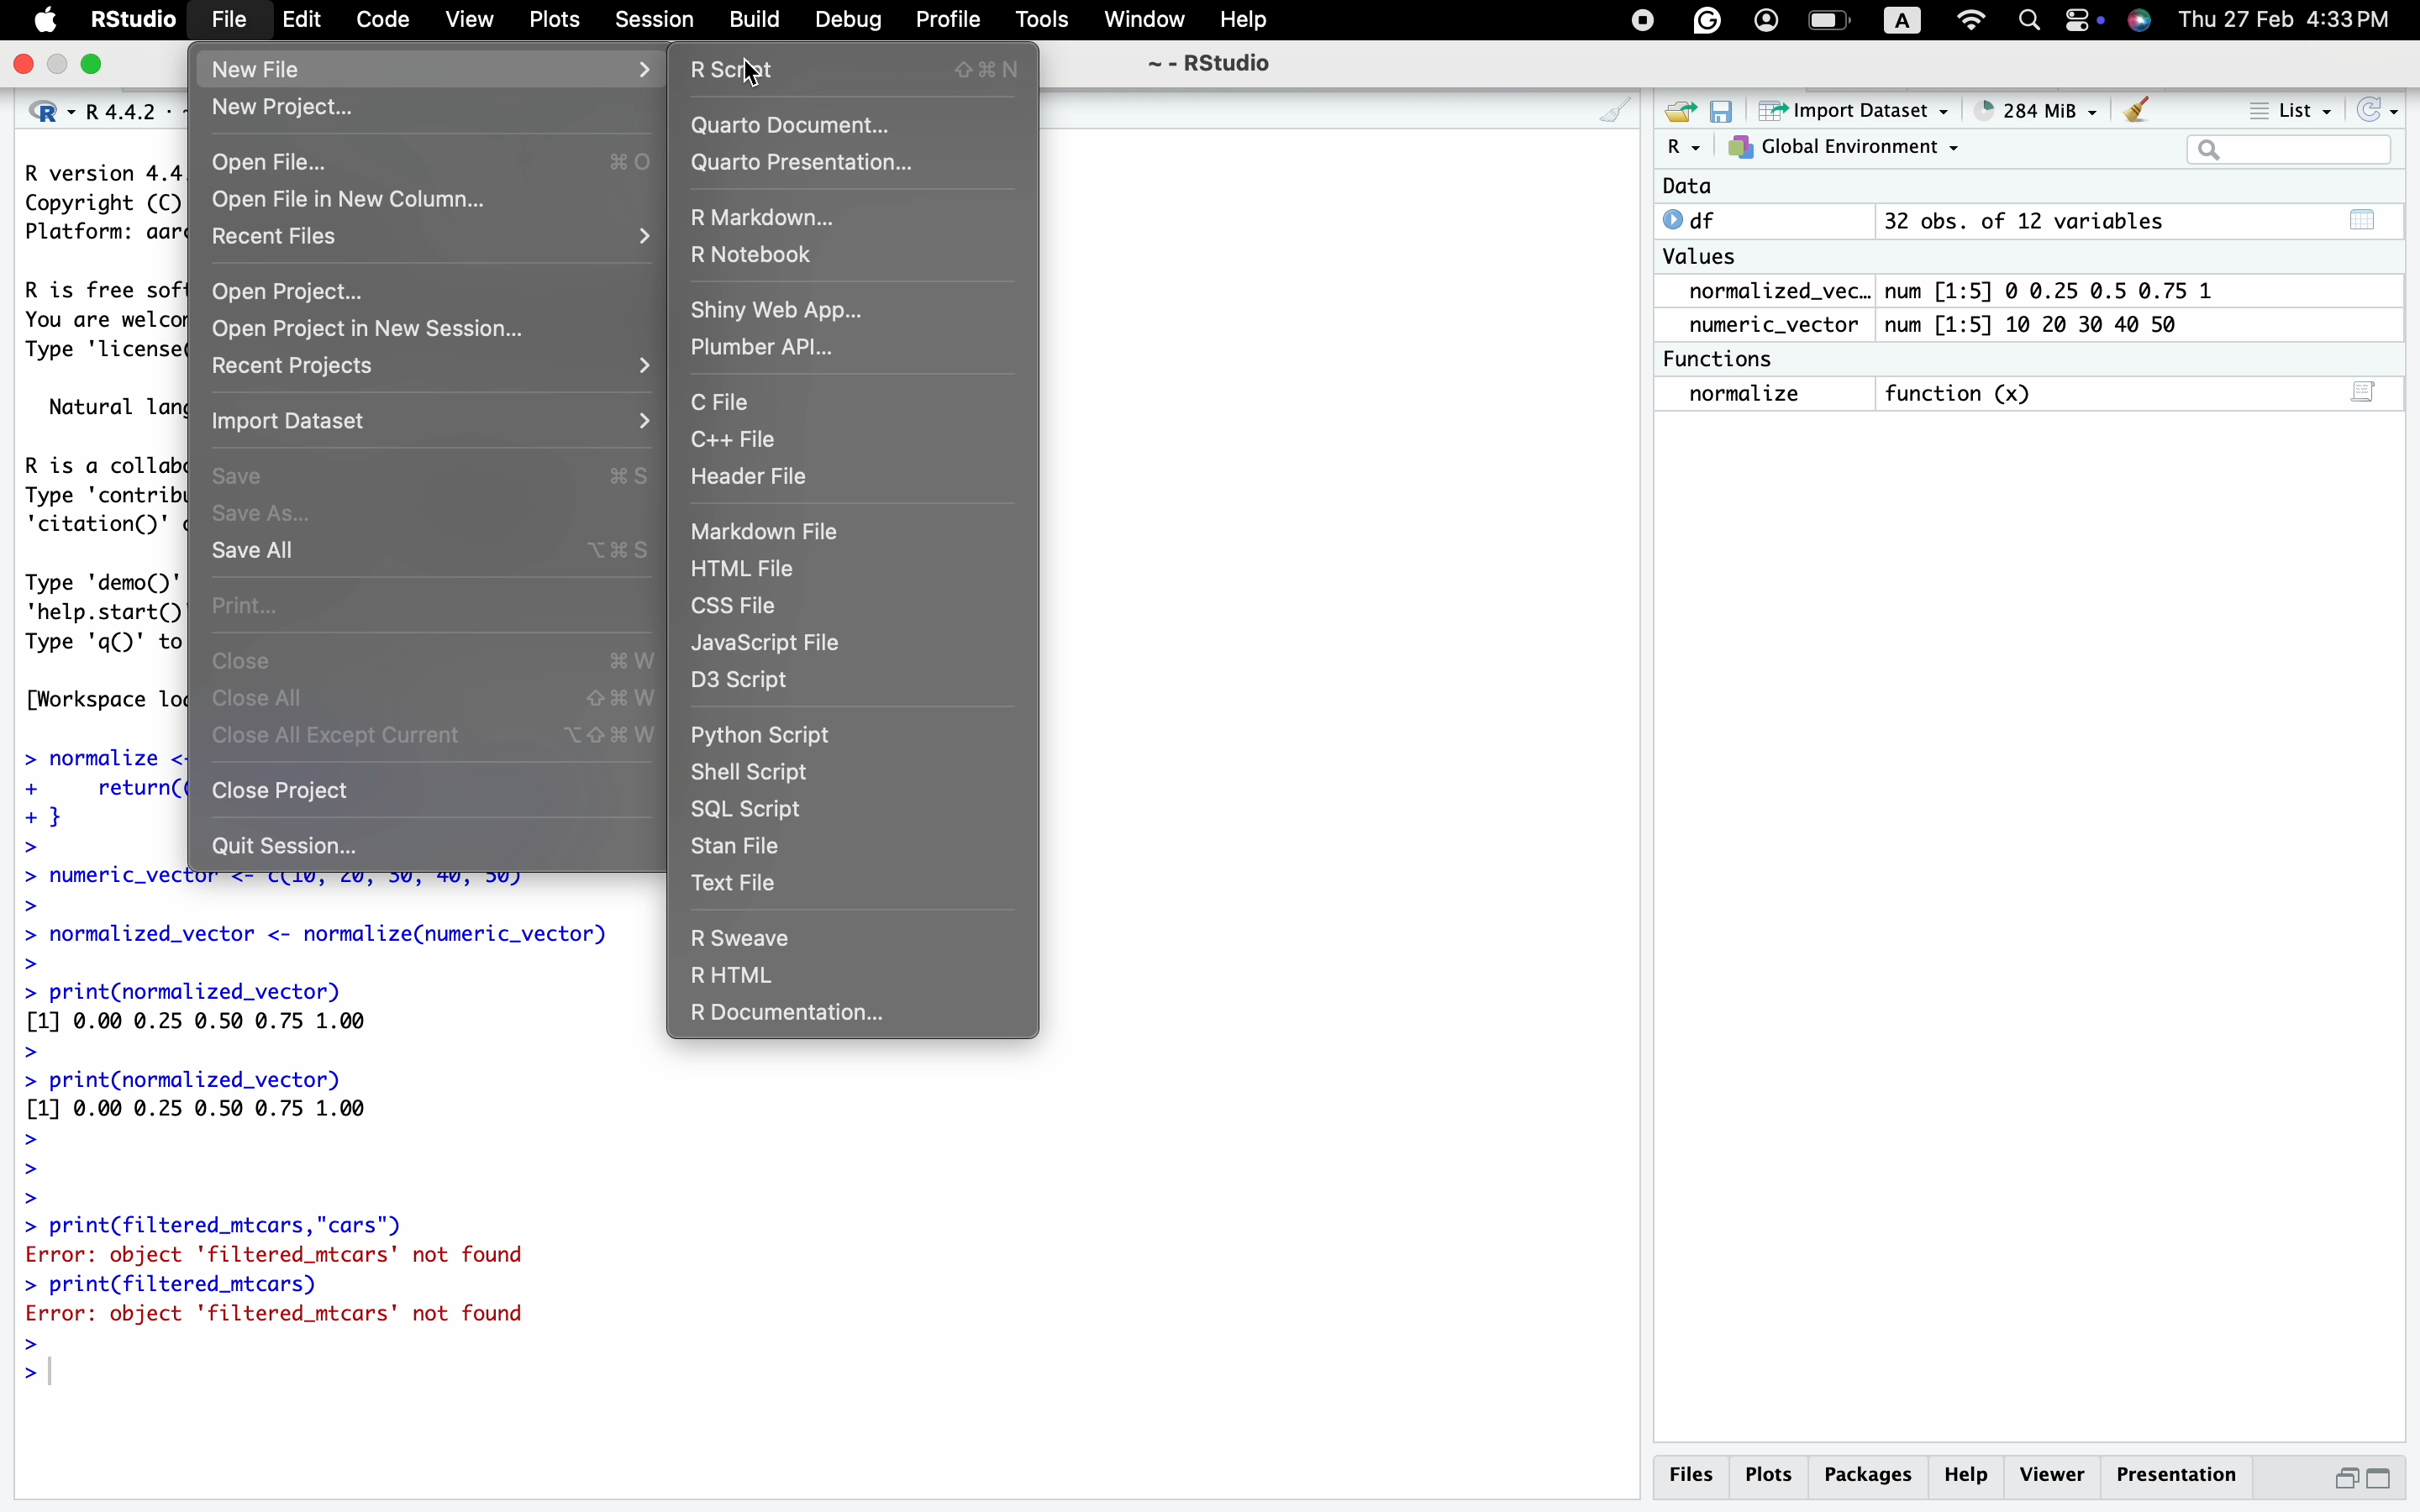 The width and height of the screenshot is (2420, 1512). Describe the element at coordinates (360, 328) in the screenshot. I see `Open Project in New Session...` at that location.